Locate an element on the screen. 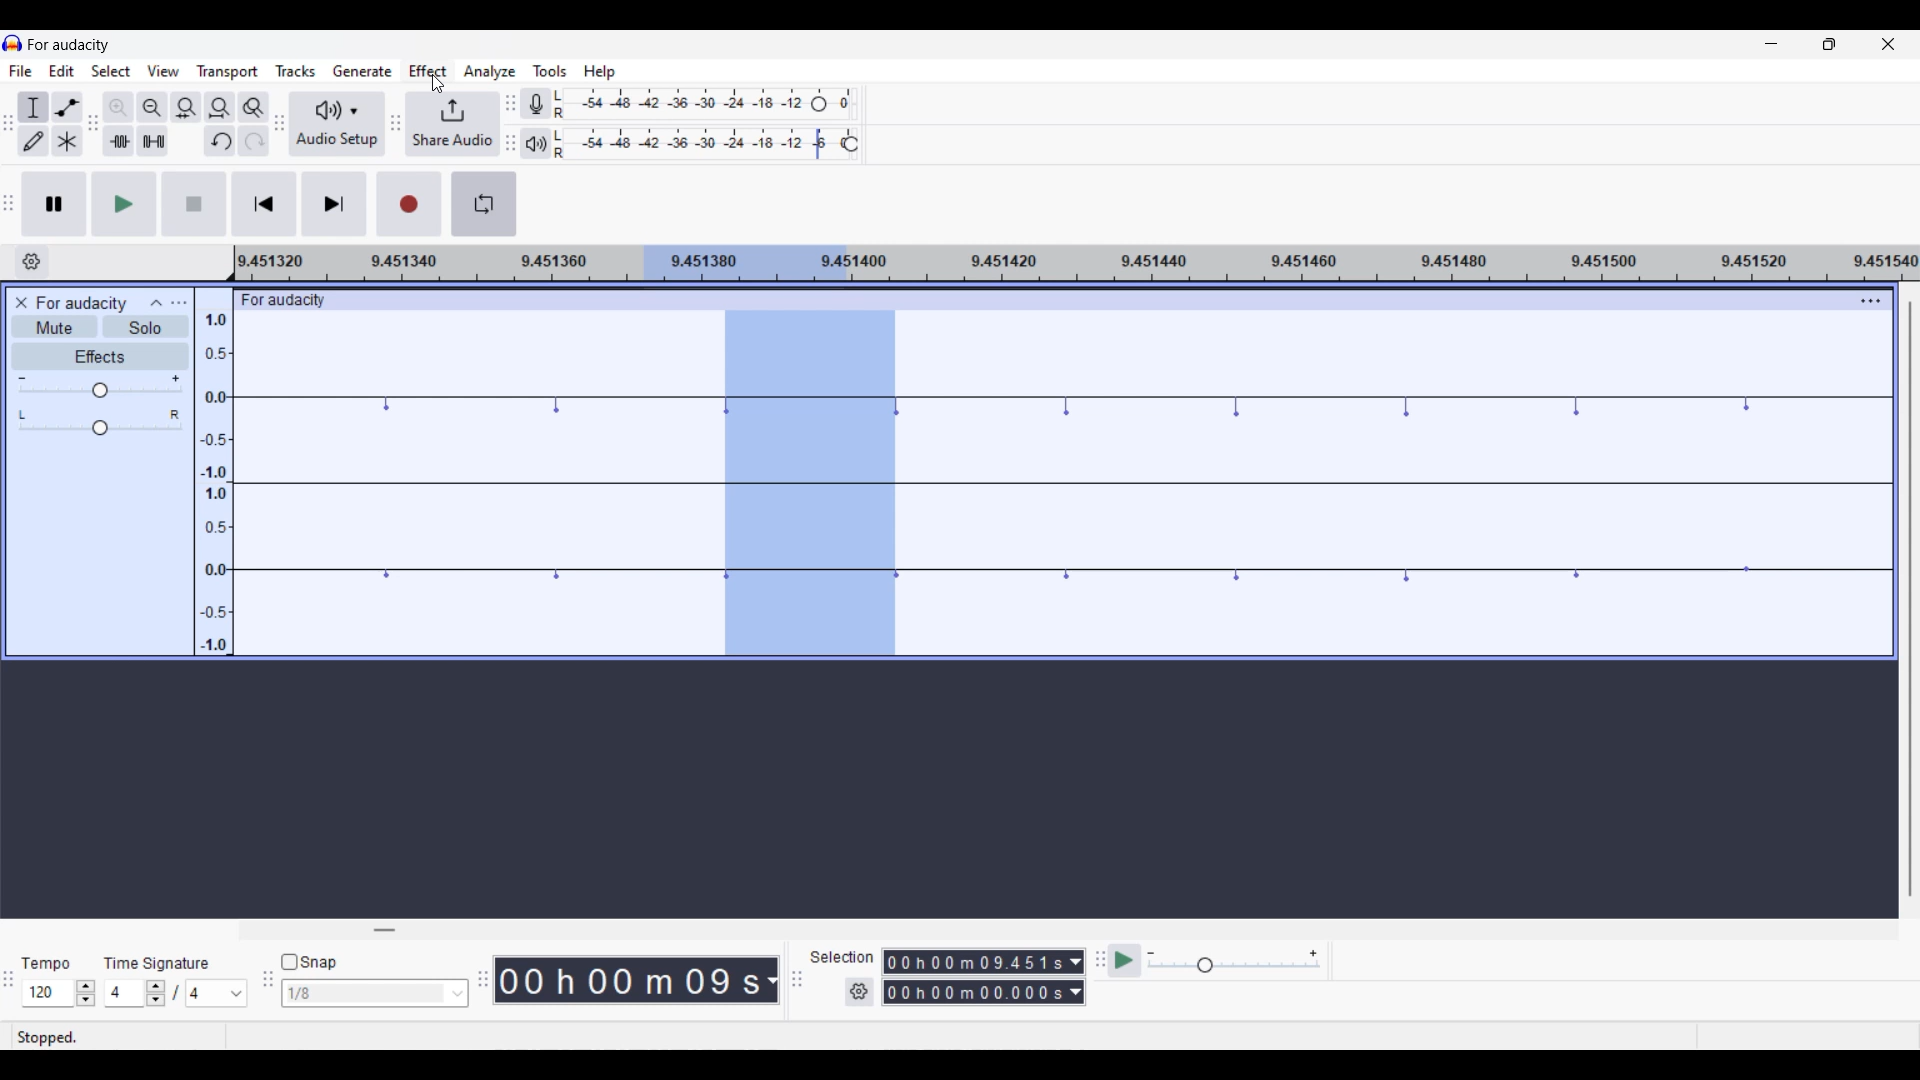  Vertical slide bar is located at coordinates (1912, 600).